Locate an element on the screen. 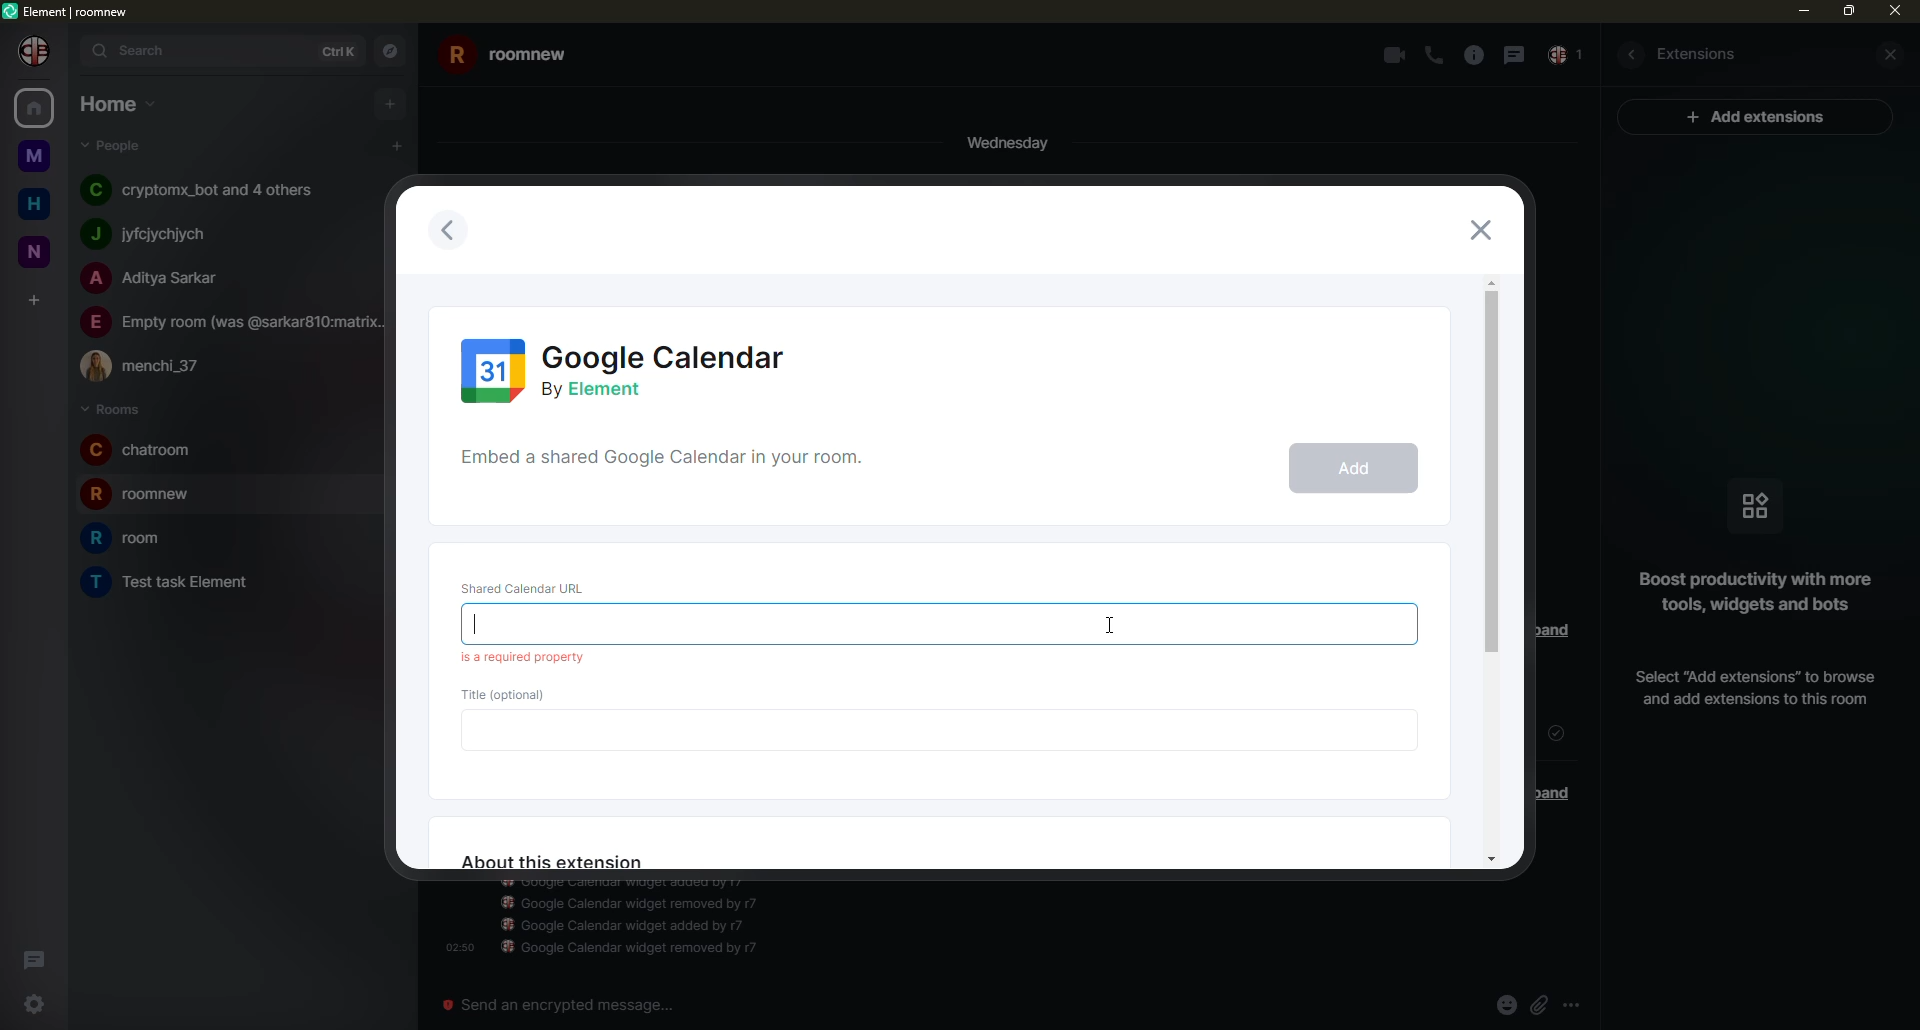 Image resolution: width=1920 pixels, height=1030 pixels. about is located at coordinates (552, 862).